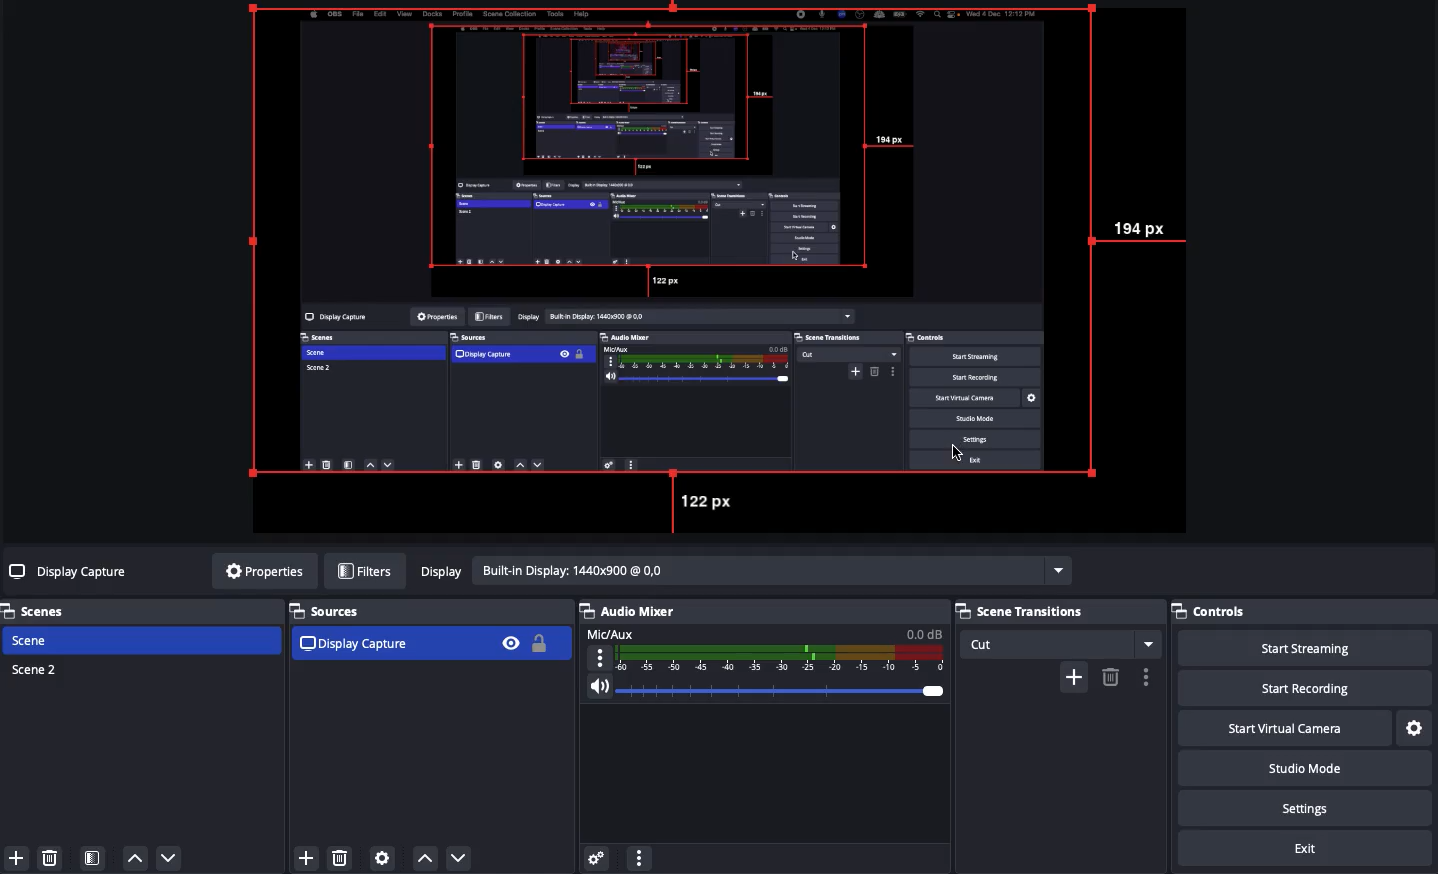  Describe the element at coordinates (135, 859) in the screenshot. I see `Move up` at that location.